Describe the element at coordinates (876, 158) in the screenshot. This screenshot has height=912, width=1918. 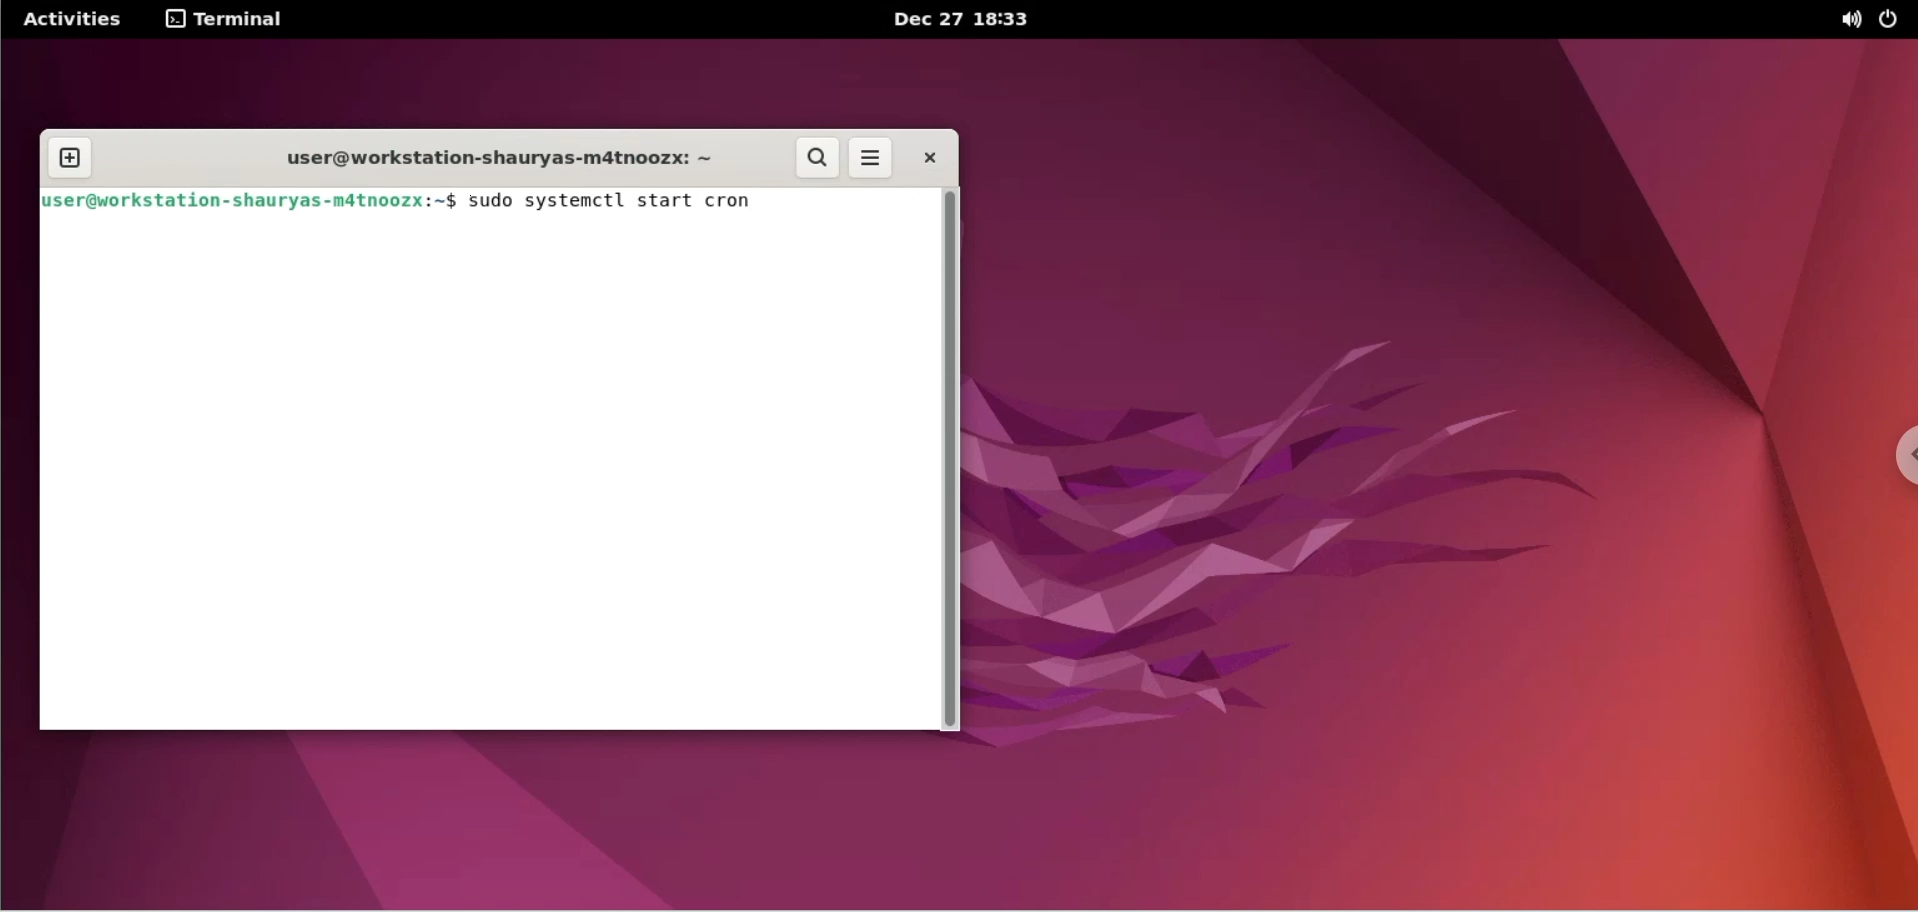
I see `more options` at that location.